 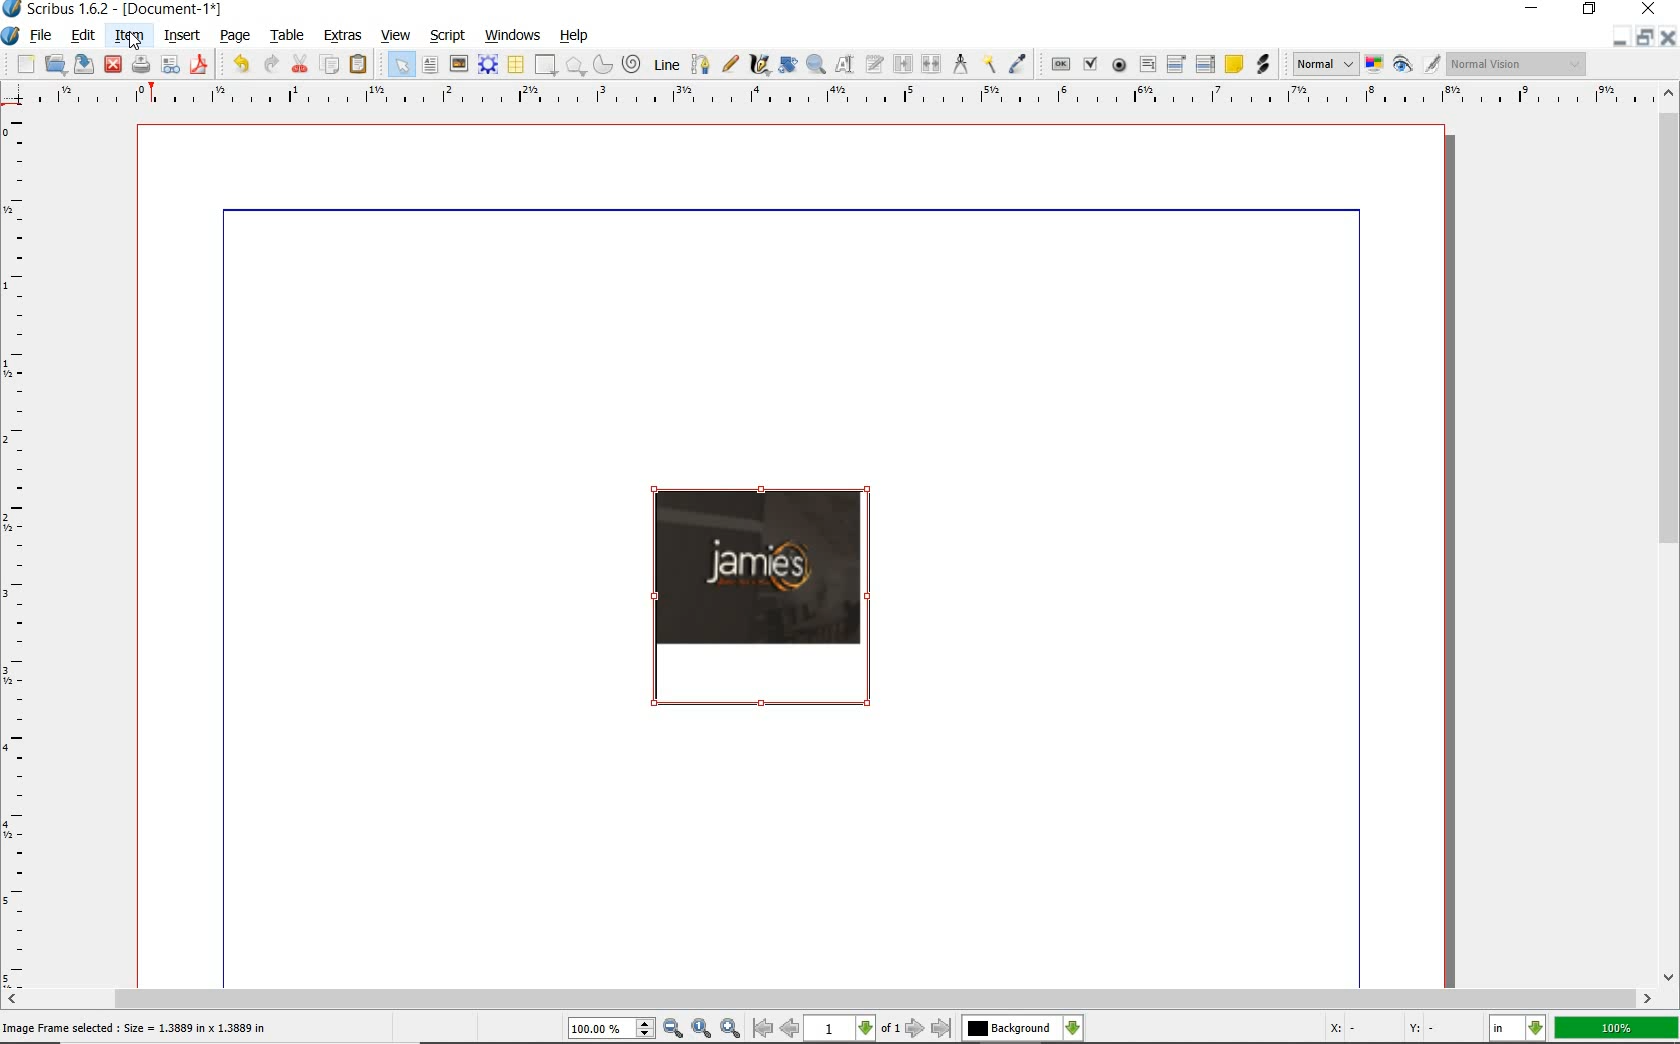 What do you see at coordinates (905, 63) in the screenshot?
I see `link text frames` at bounding box center [905, 63].